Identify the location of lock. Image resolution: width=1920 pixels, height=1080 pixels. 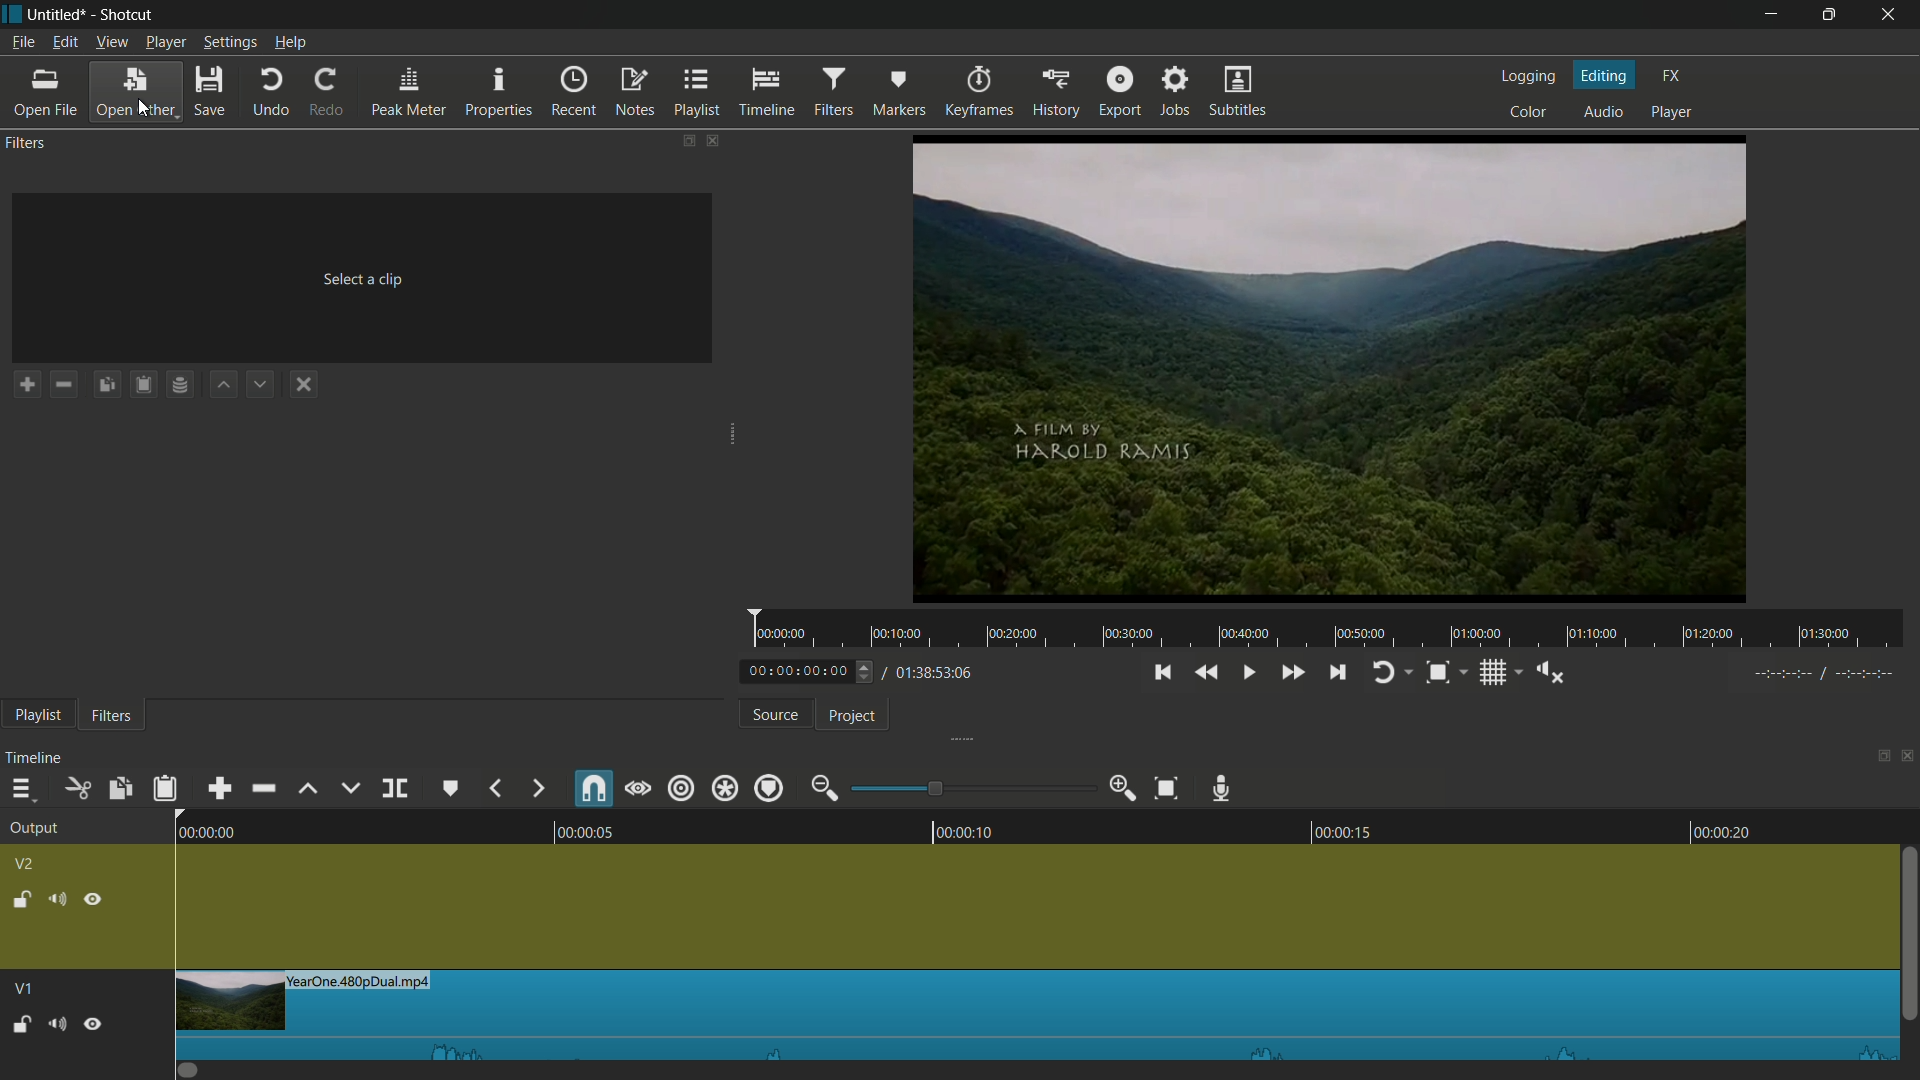
(19, 897).